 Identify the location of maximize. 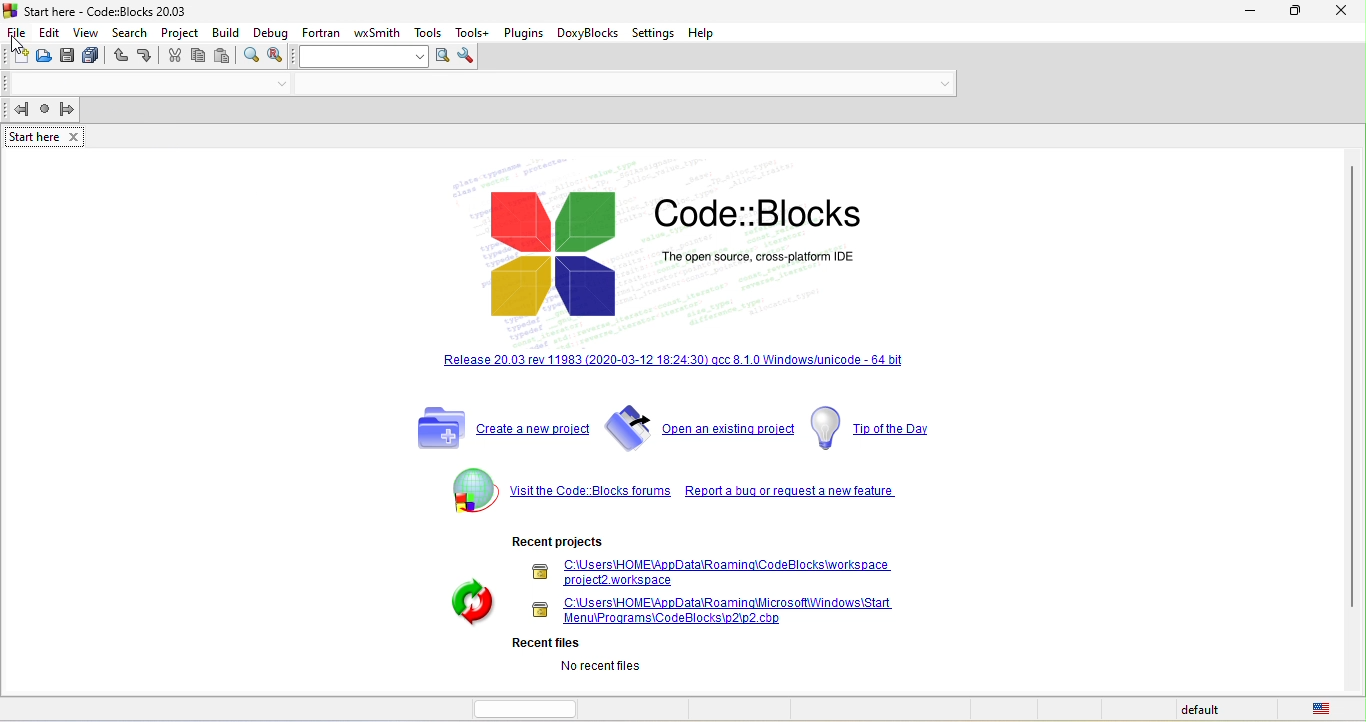
(1298, 13).